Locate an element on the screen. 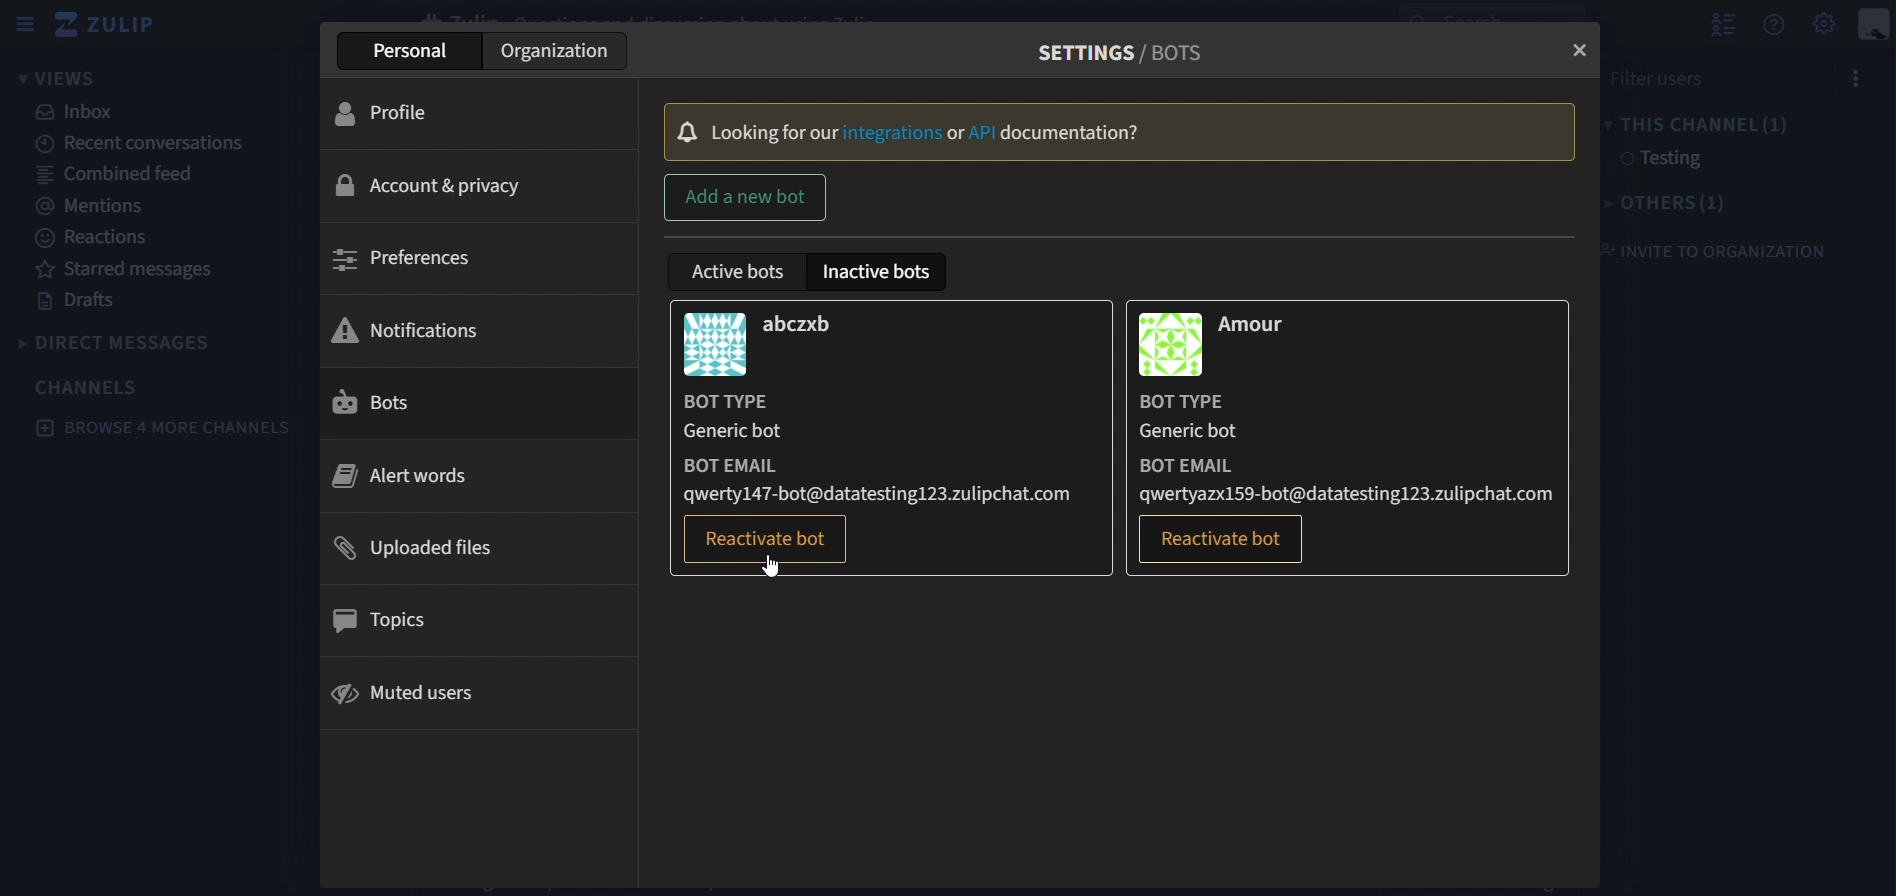 The image size is (1896, 896). Generic bot is located at coordinates (1198, 431).